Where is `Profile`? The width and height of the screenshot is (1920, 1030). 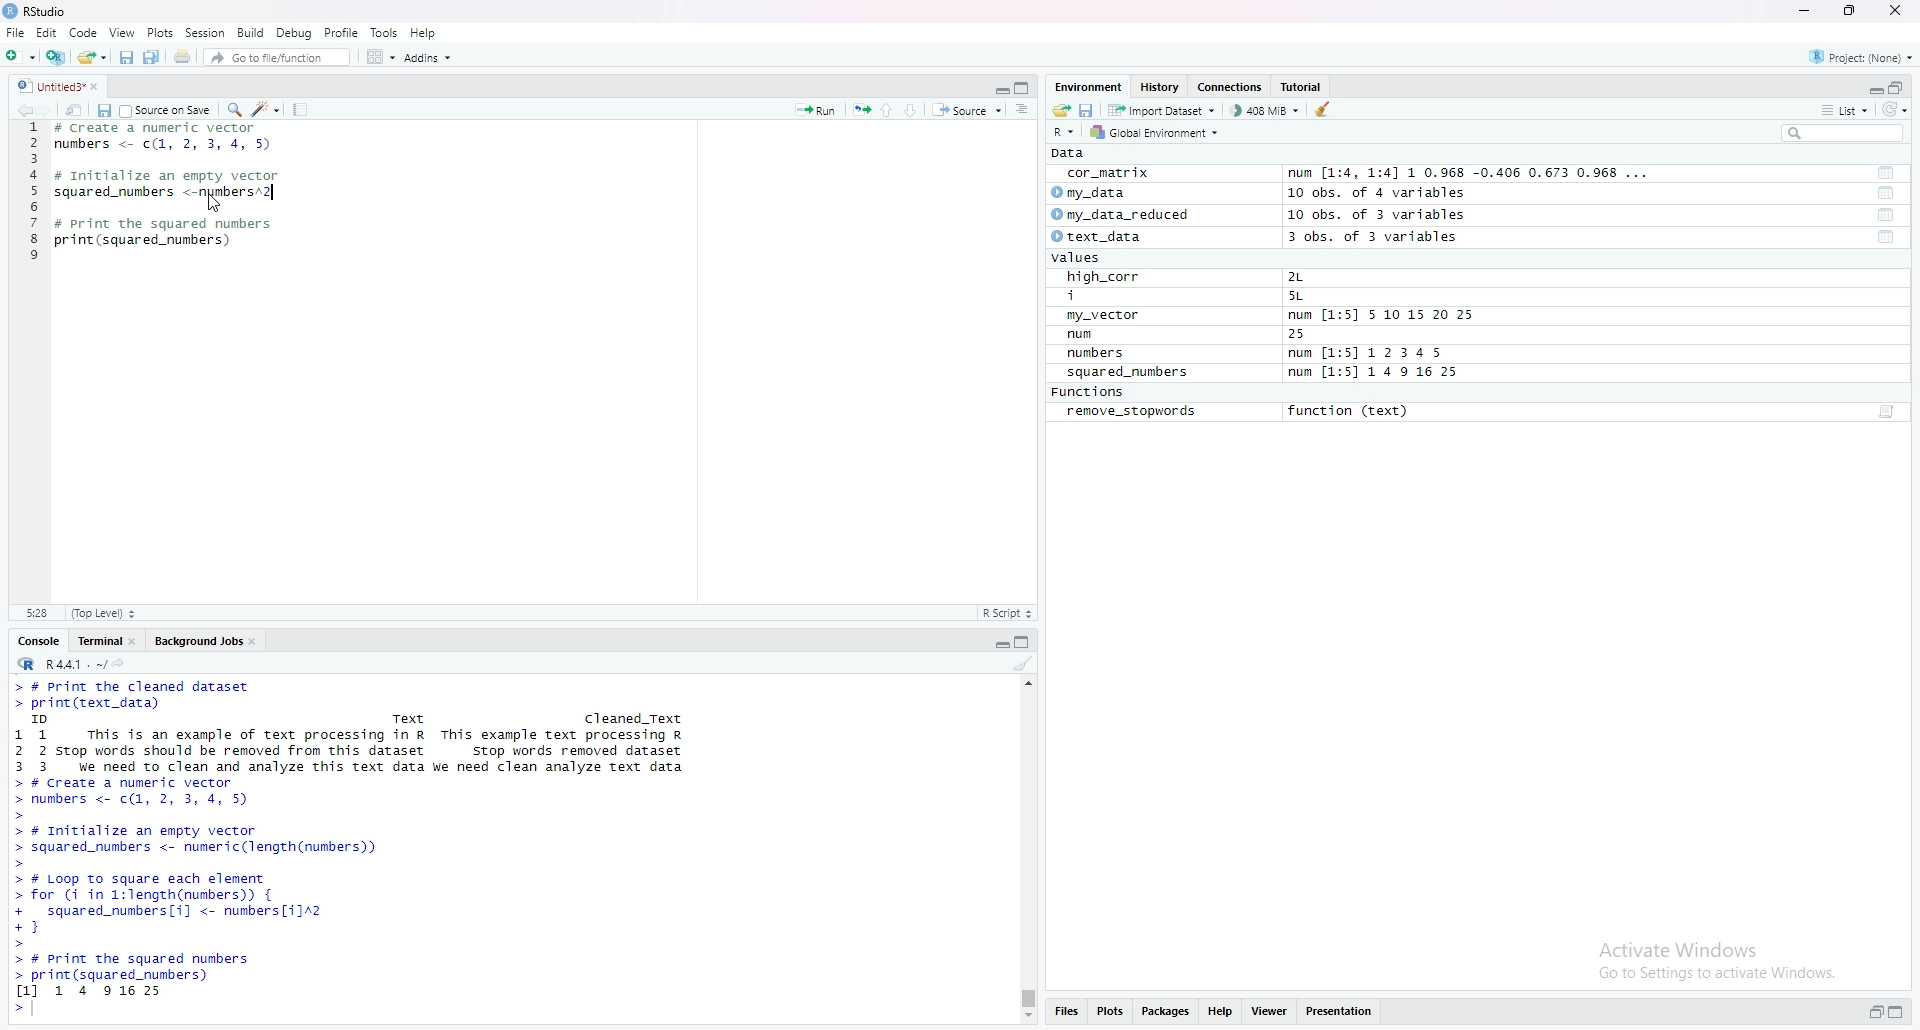 Profile is located at coordinates (342, 32).